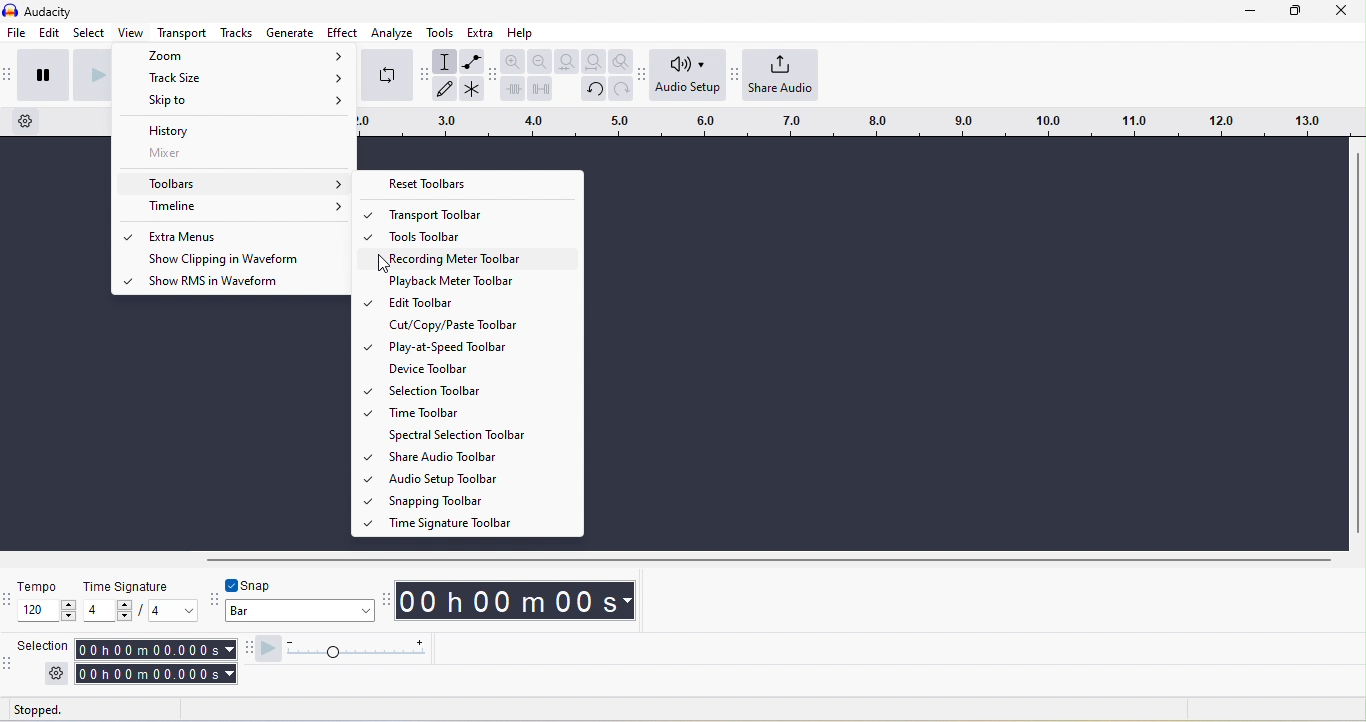 This screenshot has height=722, width=1366. I want to click on pause, so click(44, 76).